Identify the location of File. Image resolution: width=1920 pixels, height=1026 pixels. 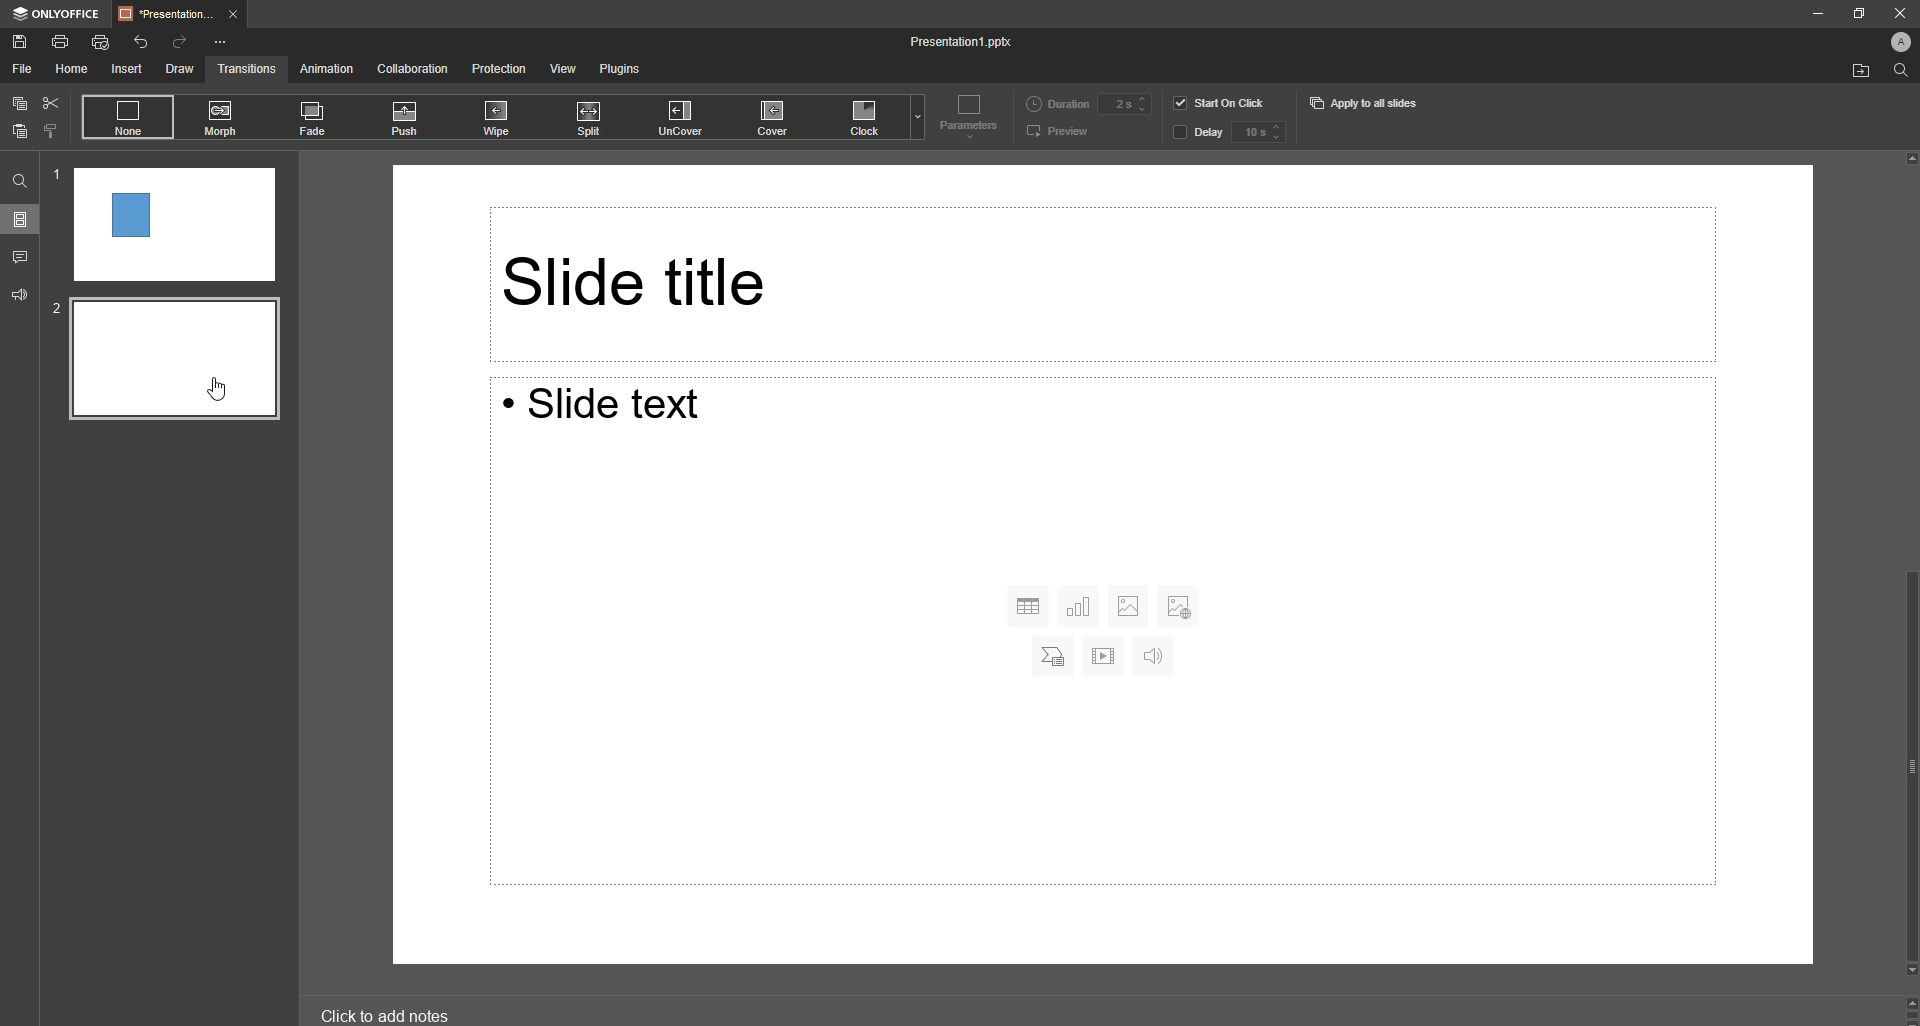
(22, 69).